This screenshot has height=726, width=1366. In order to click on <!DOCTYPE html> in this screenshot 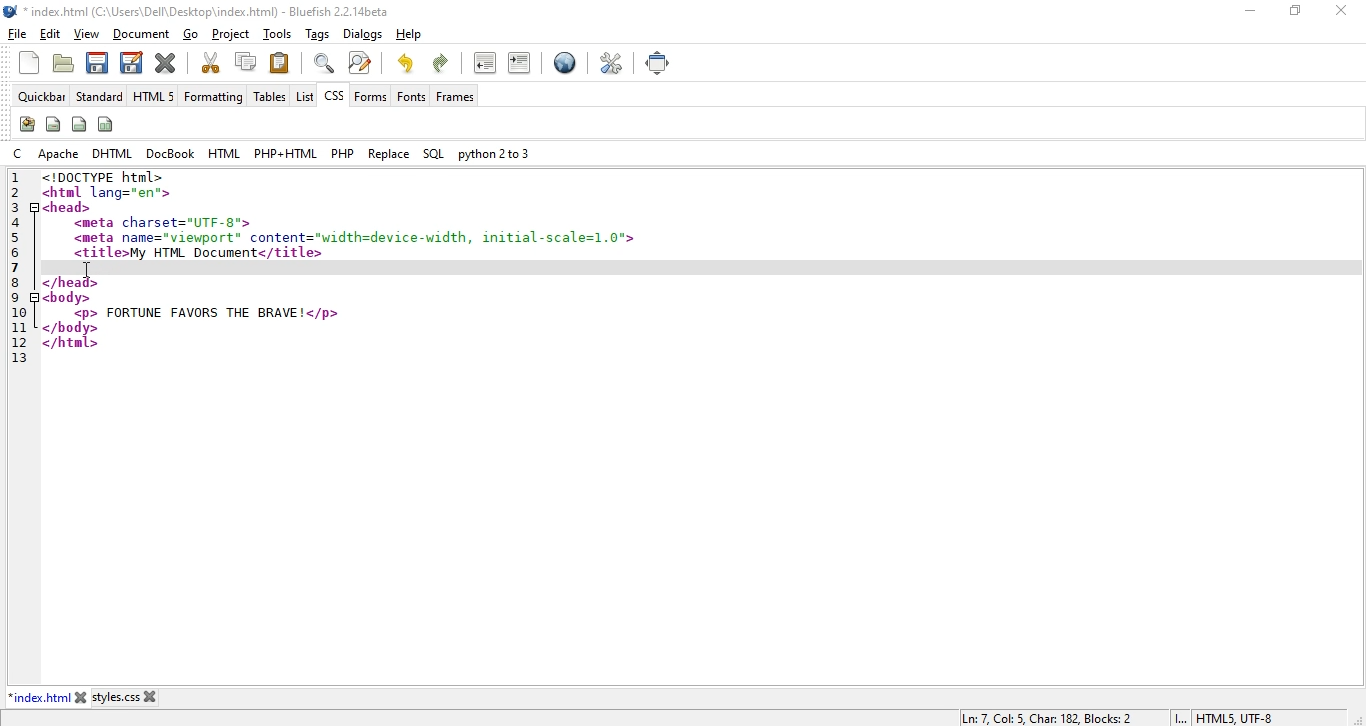, I will do `click(102, 177)`.